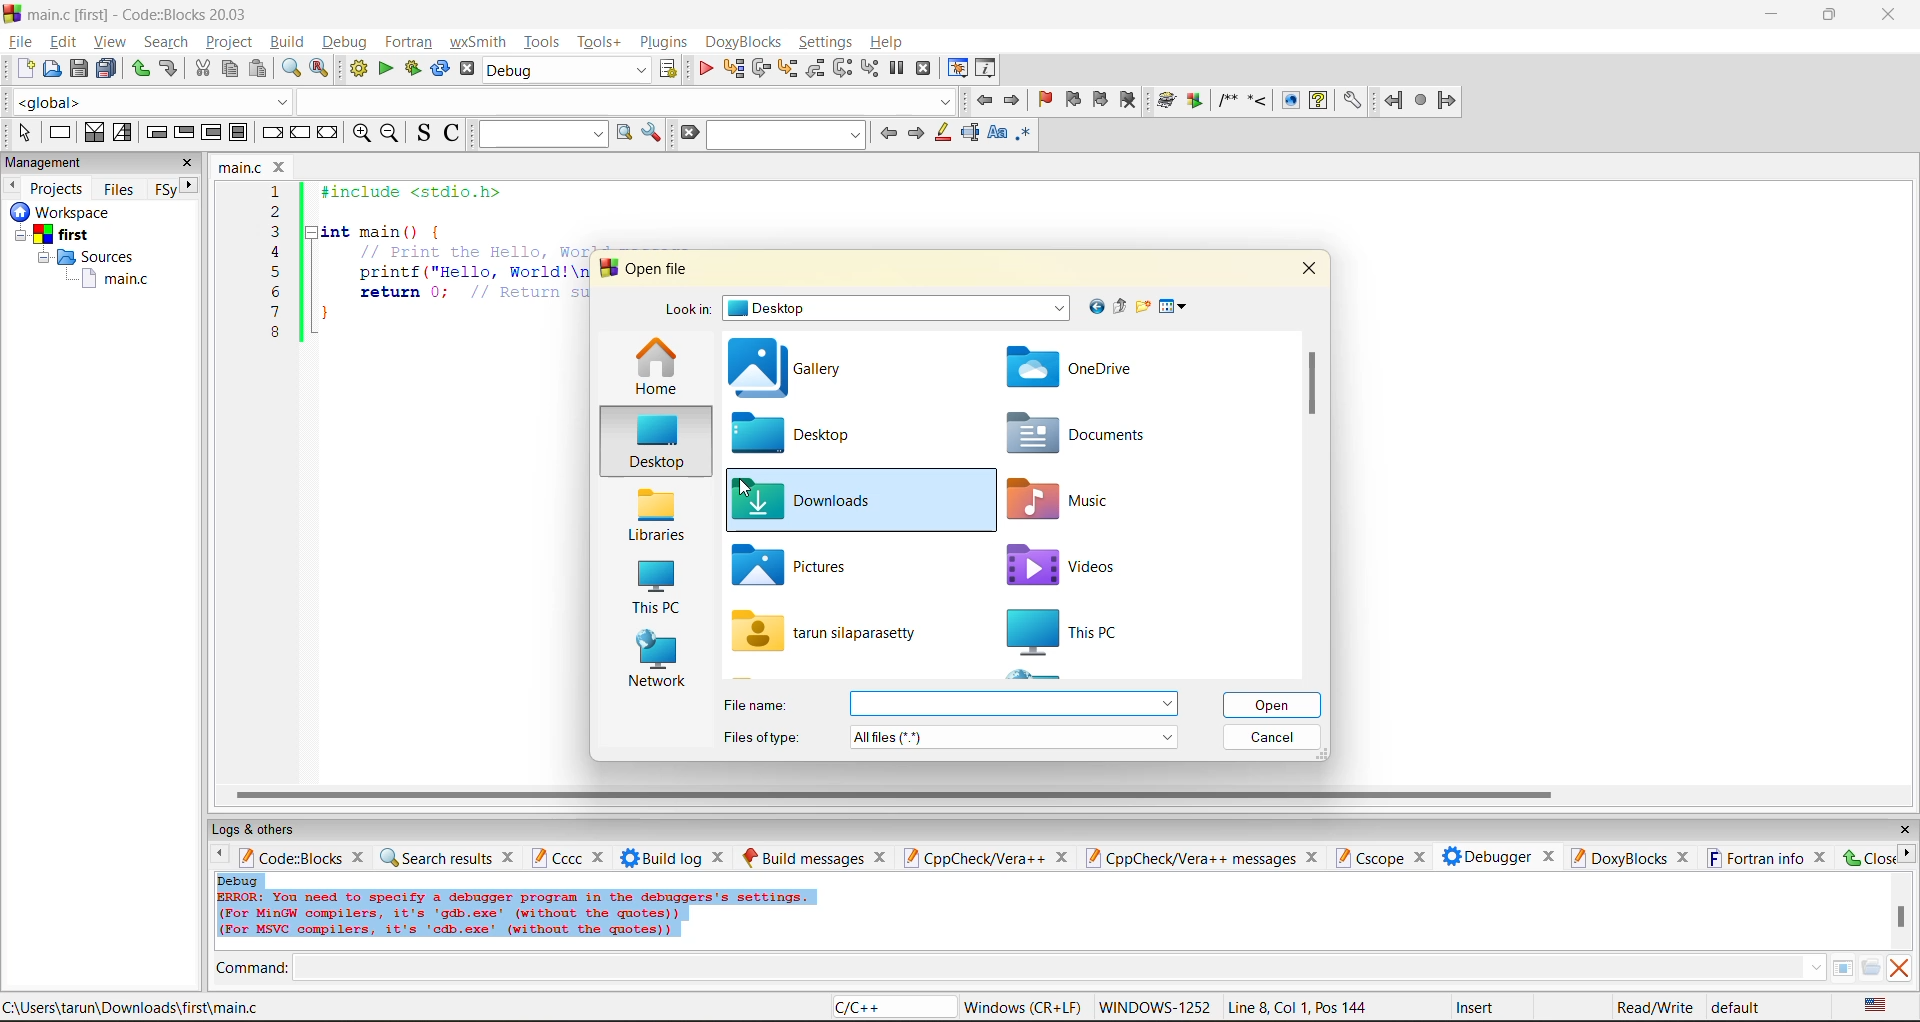 This screenshot has width=1920, height=1022. Describe the element at coordinates (123, 133) in the screenshot. I see `selection` at that location.